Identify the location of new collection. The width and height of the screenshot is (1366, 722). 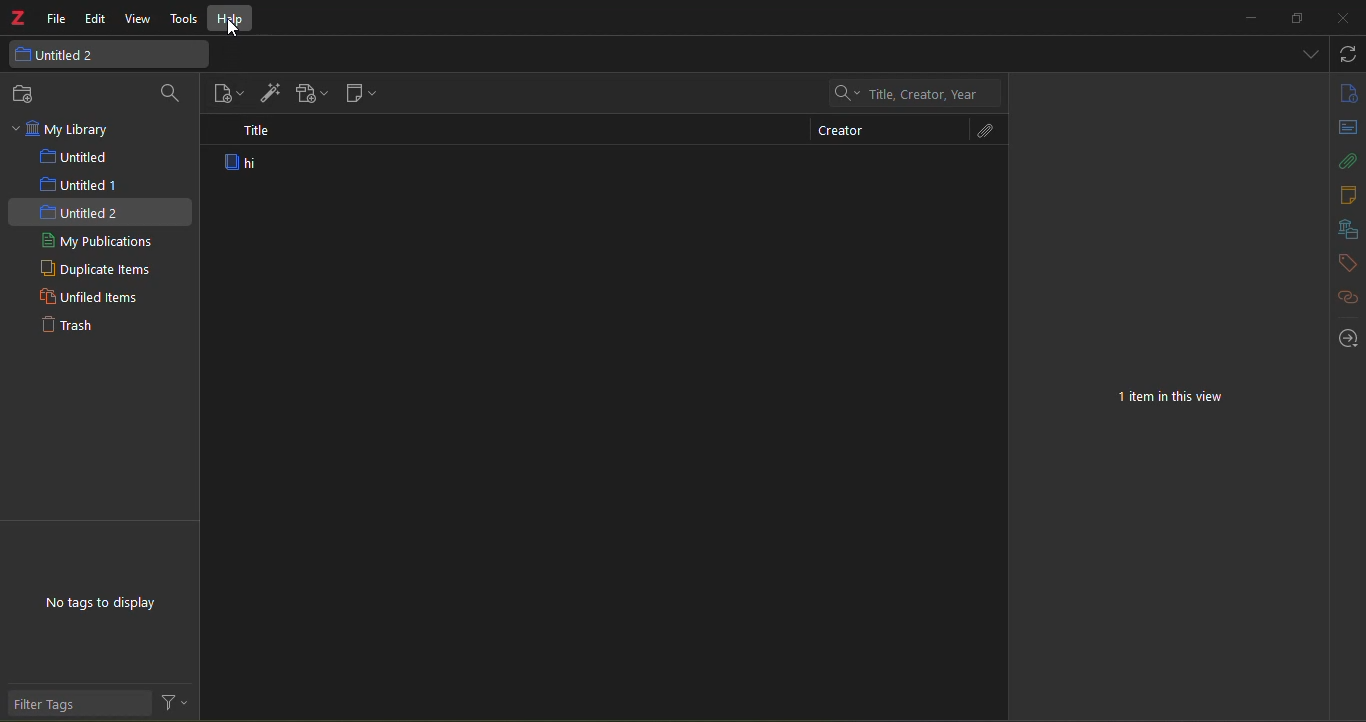
(28, 94).